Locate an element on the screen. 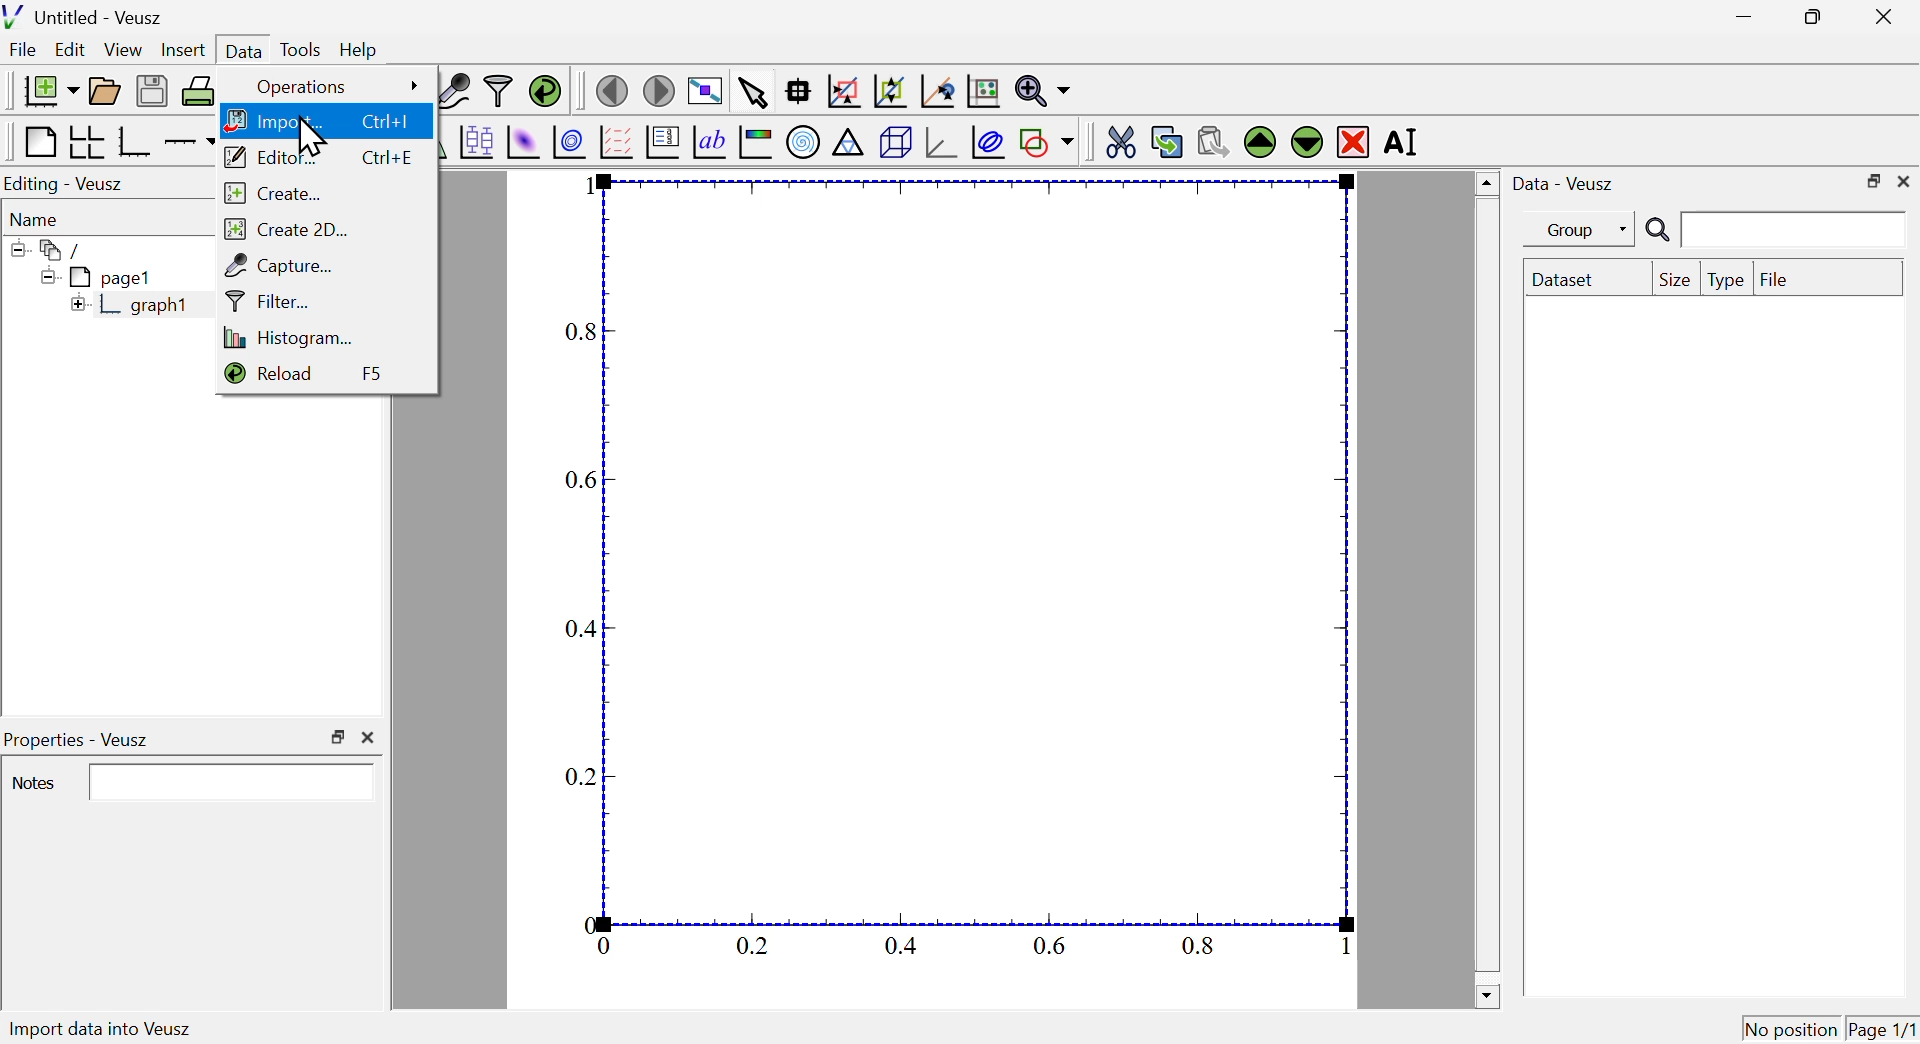 This screenshot has width=1920, height=1044. zoom functions is located at coordinates (1042, 91).